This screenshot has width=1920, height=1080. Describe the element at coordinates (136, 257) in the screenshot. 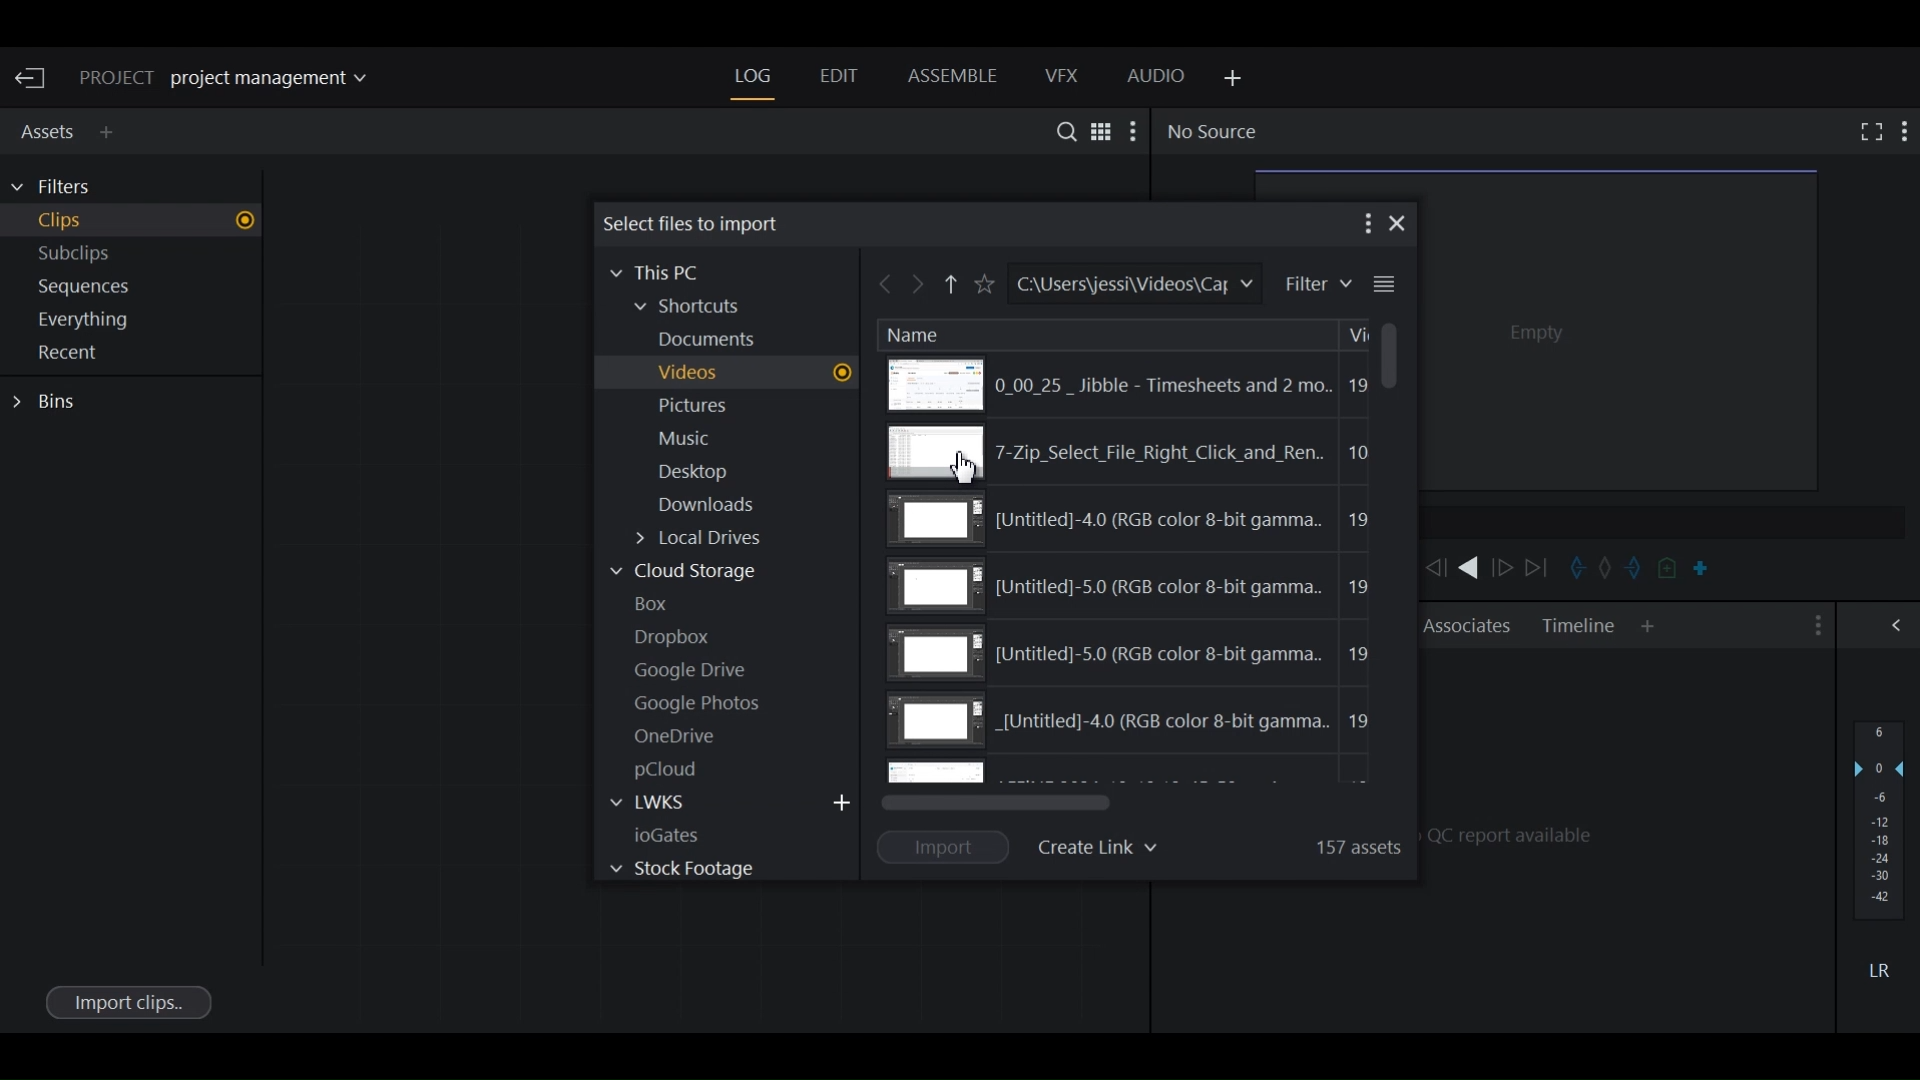

I see `Show Subclips in current project` at that location.